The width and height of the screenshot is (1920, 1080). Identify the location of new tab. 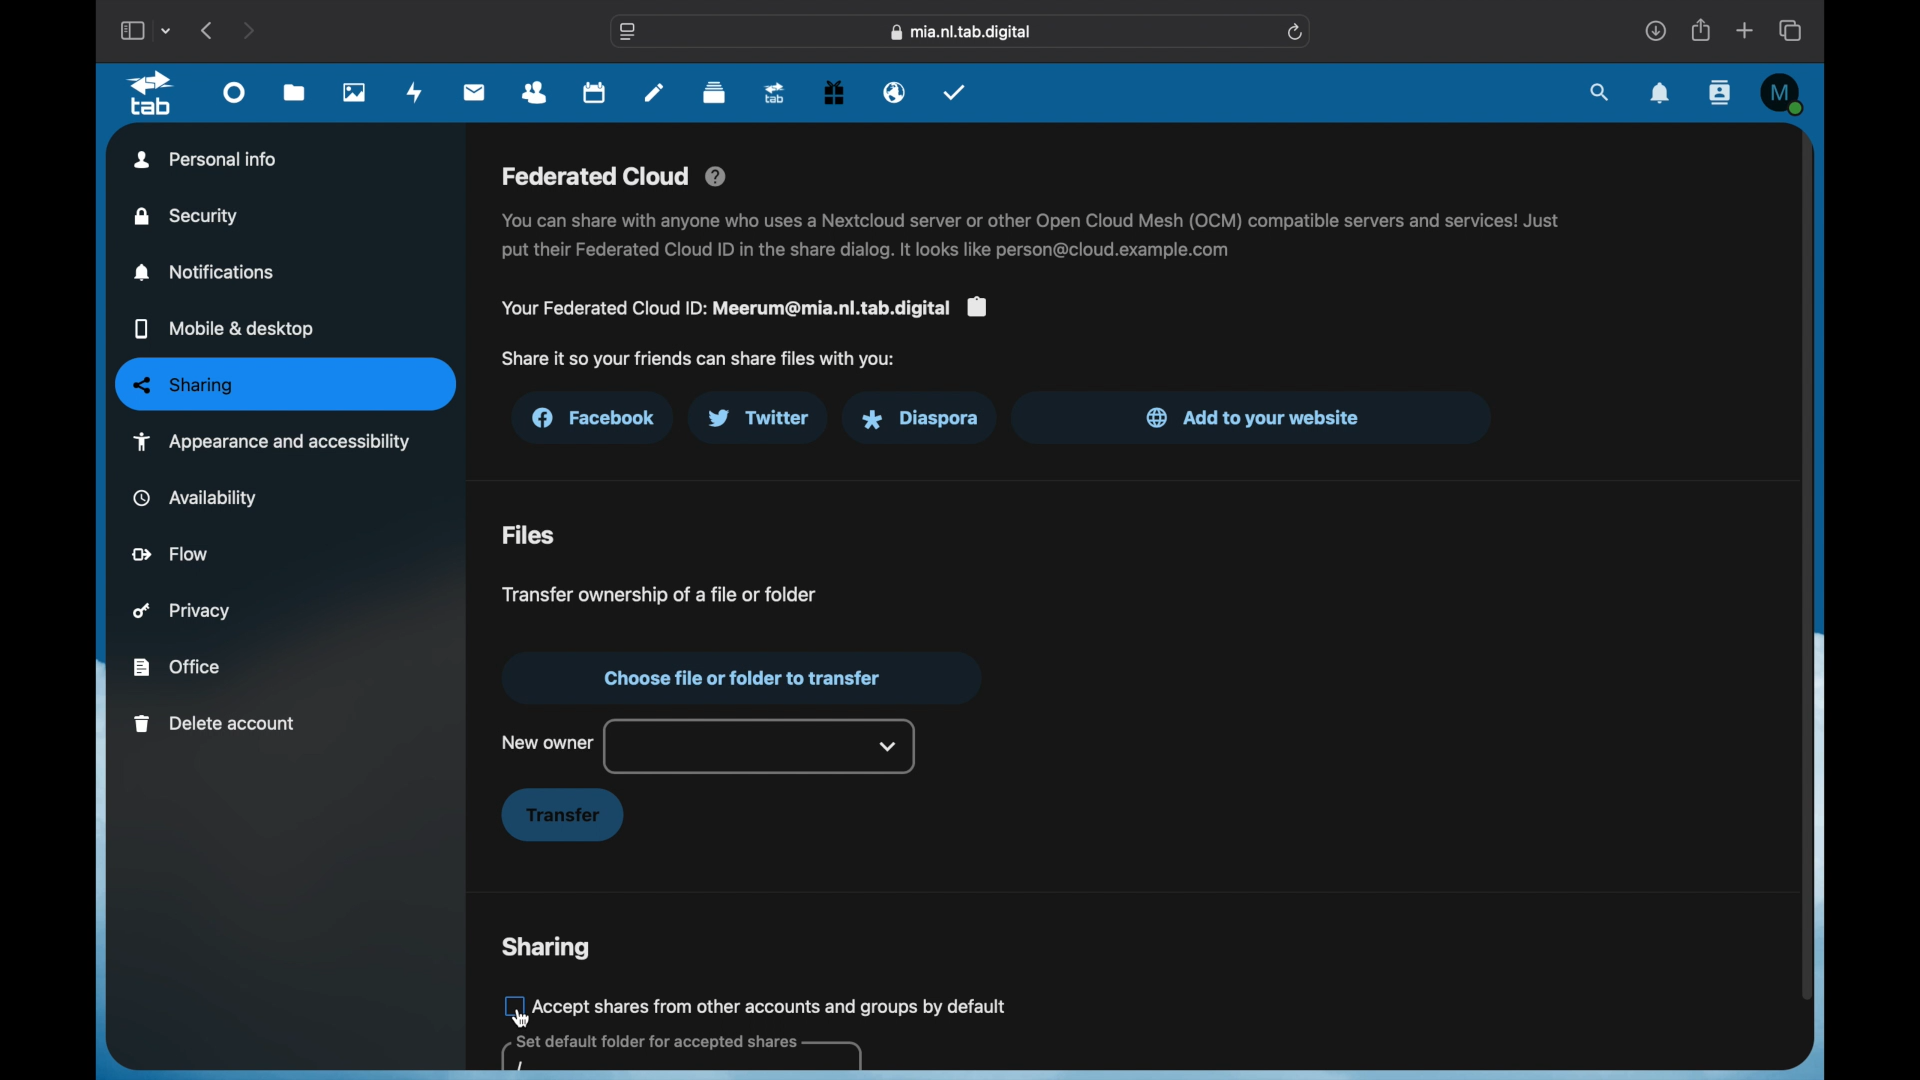
(1746, 30).